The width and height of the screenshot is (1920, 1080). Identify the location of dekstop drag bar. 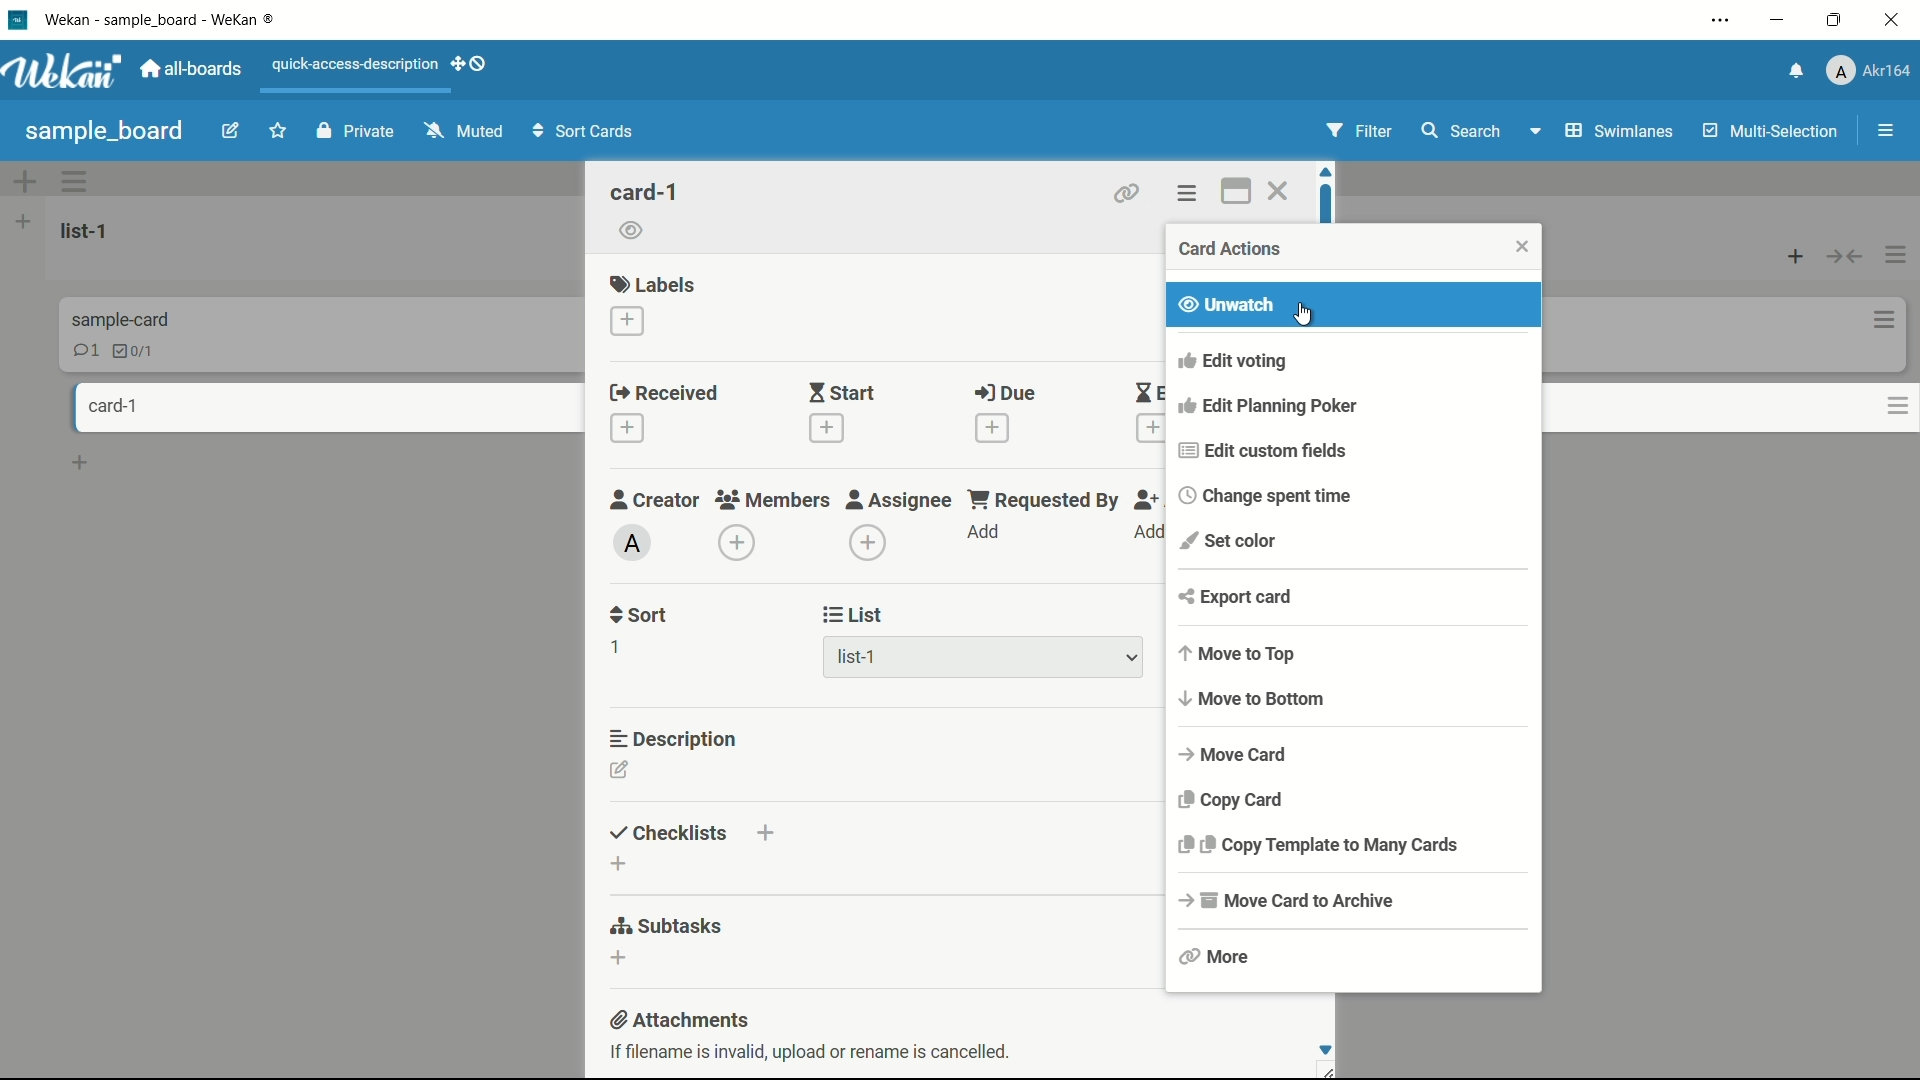
(470, 66).